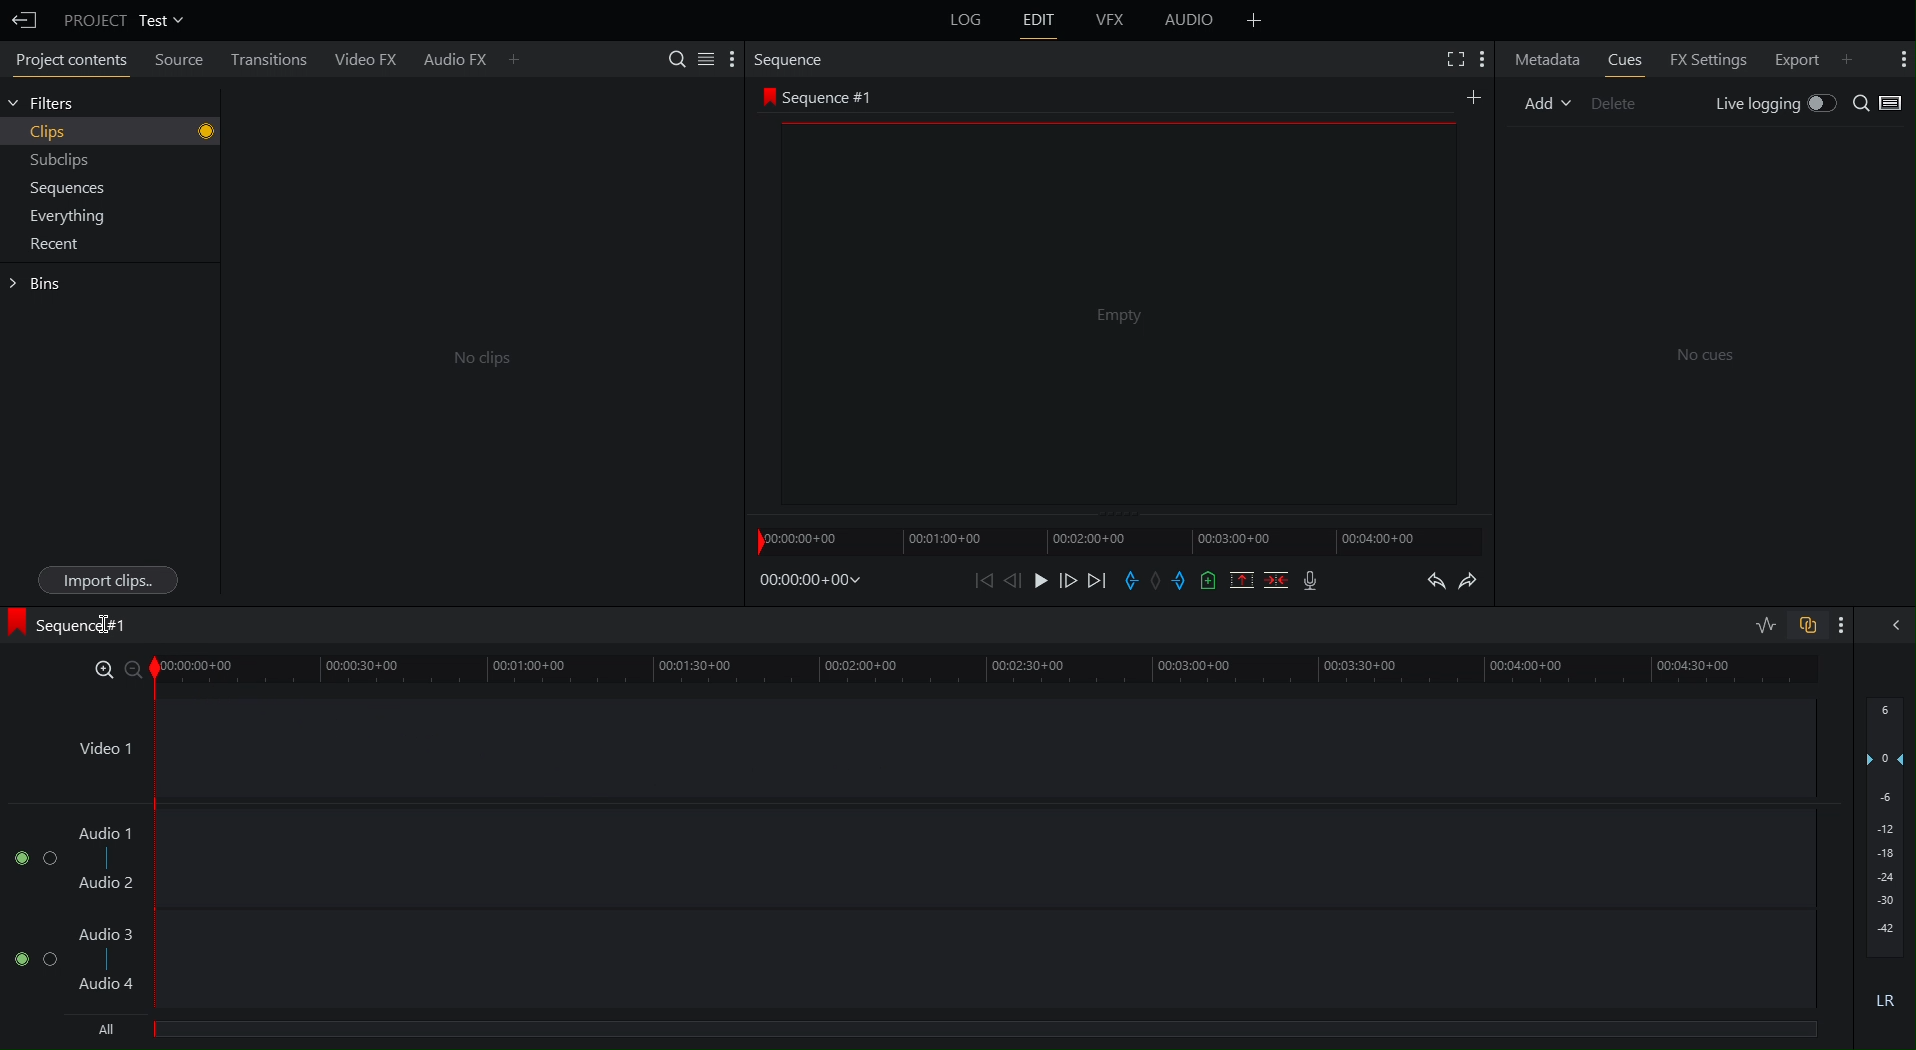 This screenshot has height=1050, width=1916. I want to click on Search, so click(1863, 102).